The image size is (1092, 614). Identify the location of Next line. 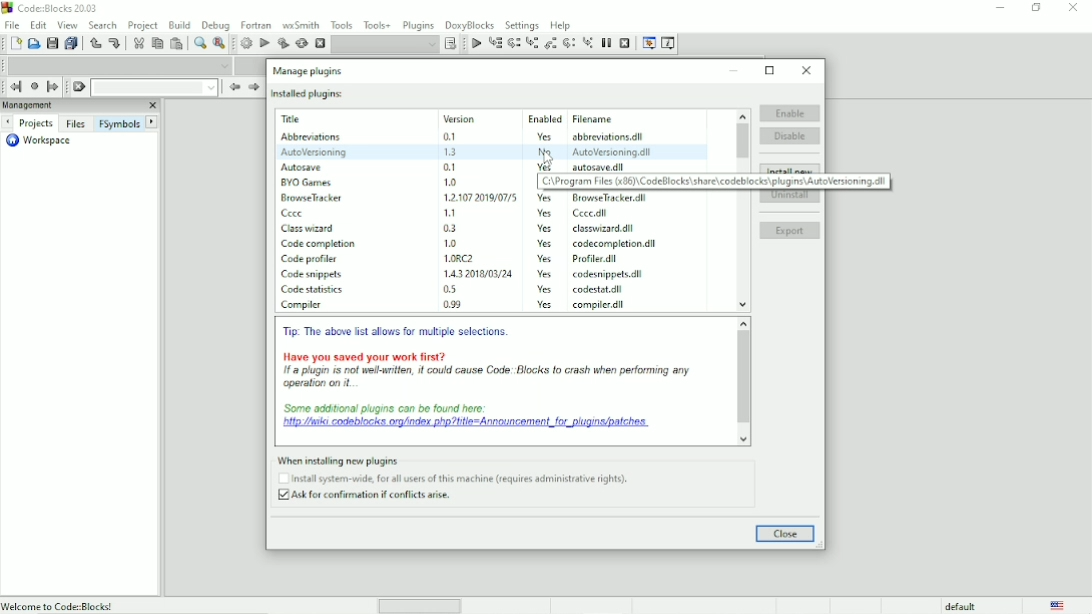
(514, 43).